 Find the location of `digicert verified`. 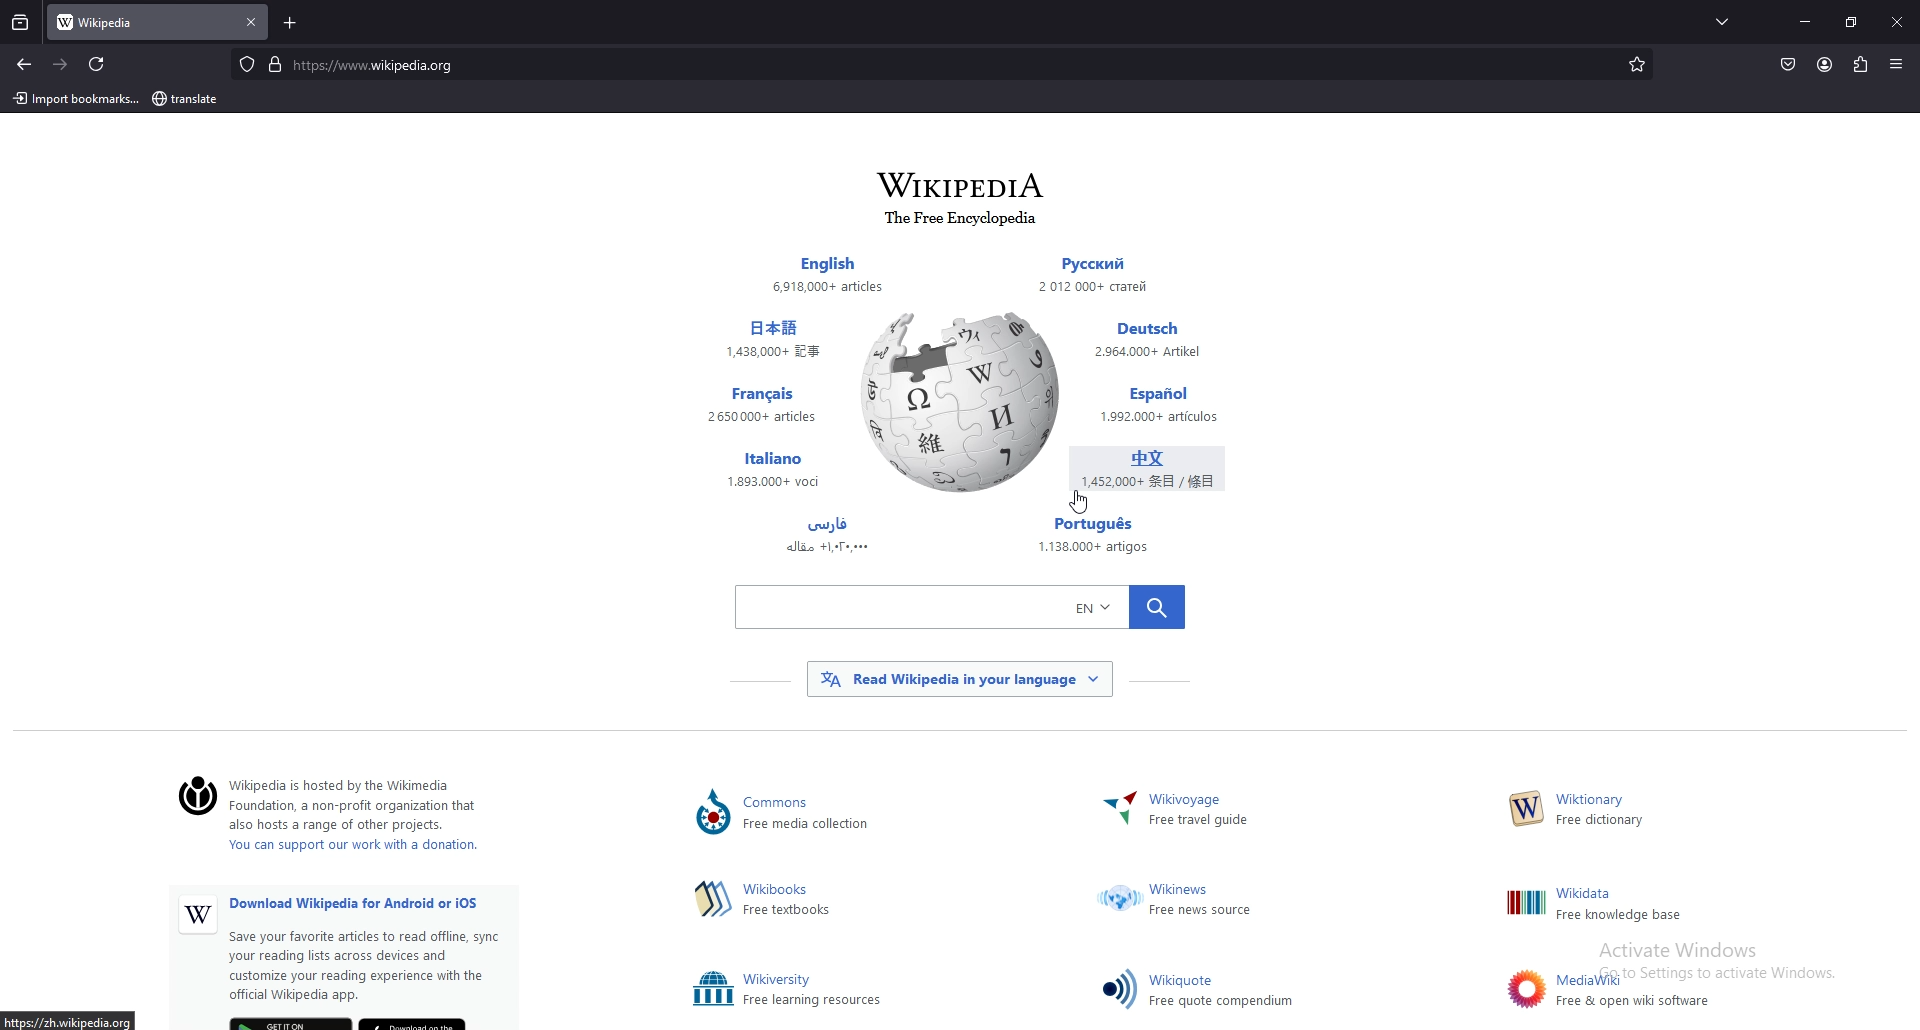

digicert verified is located at coordinates (277, 63).